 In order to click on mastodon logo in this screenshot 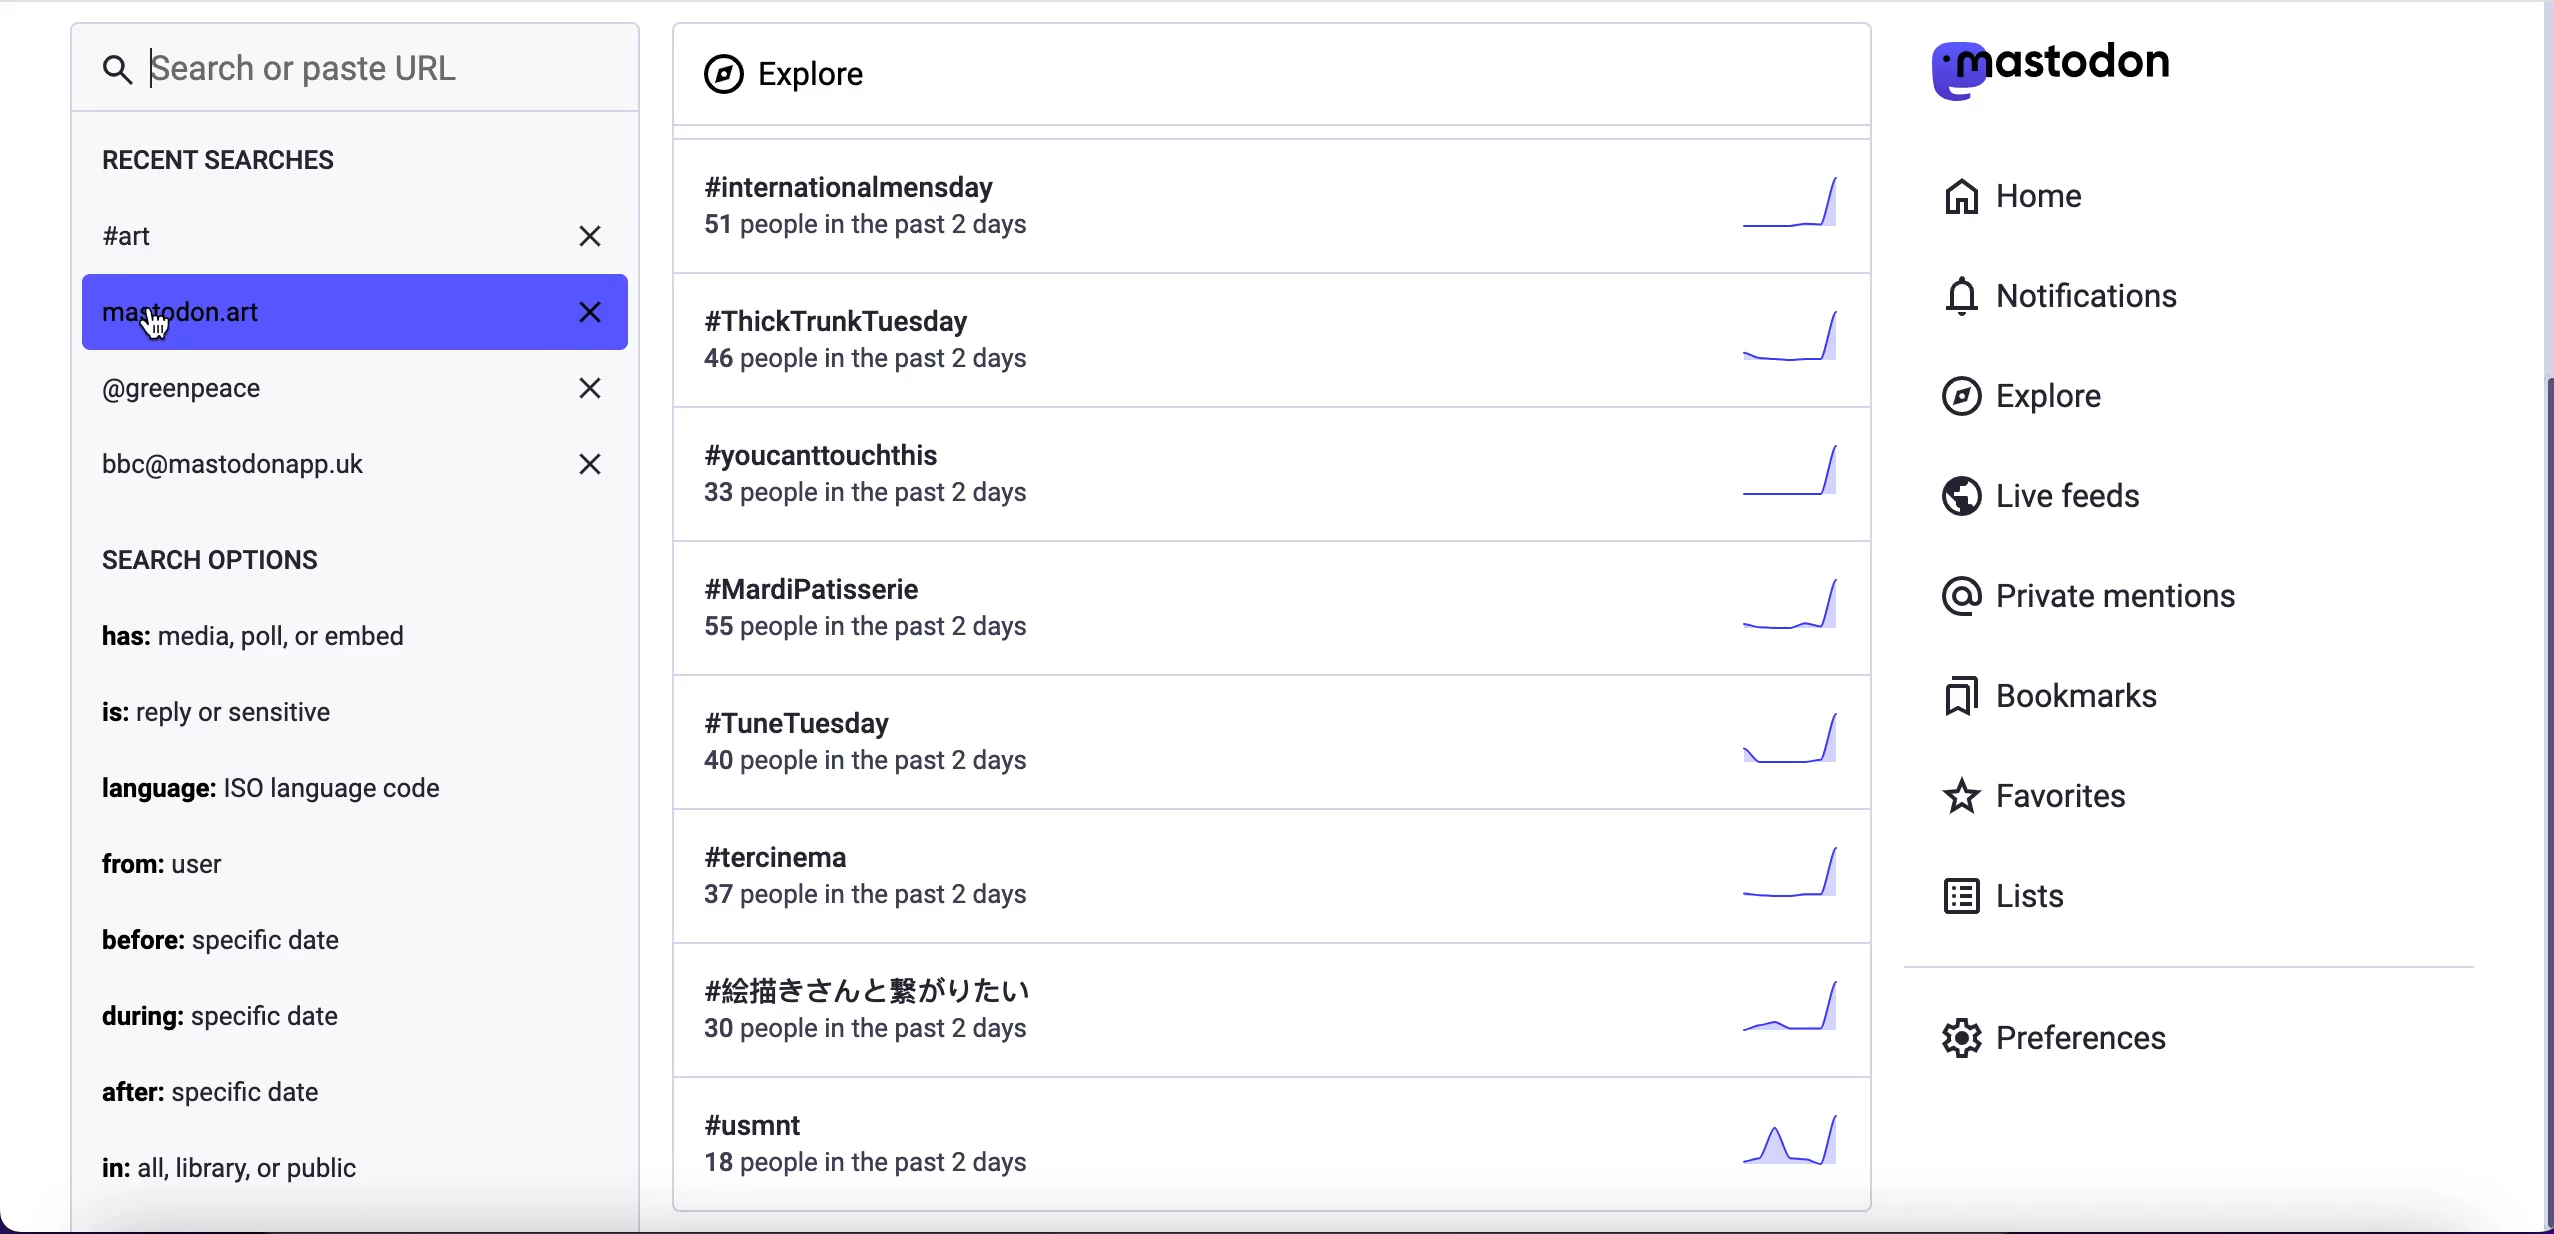, I will do `click(2051, 63)`.